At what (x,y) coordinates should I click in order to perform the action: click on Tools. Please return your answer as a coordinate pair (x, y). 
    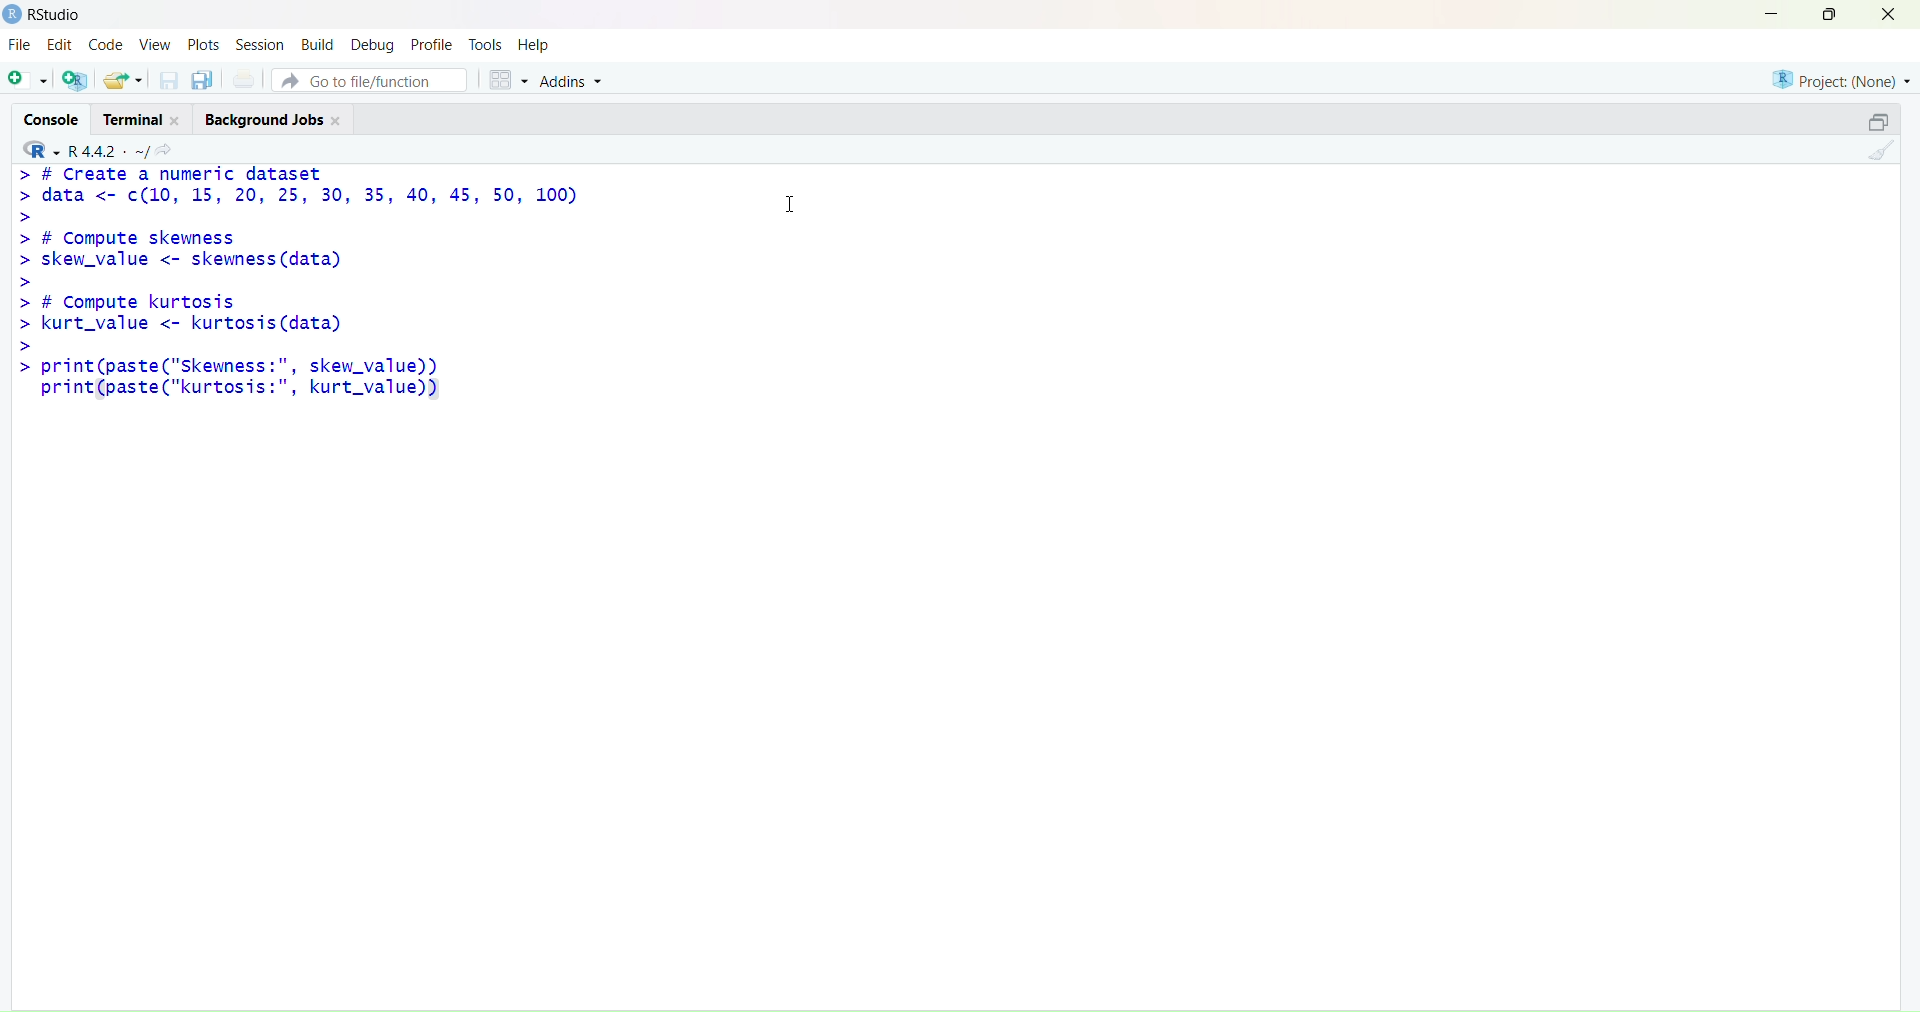
    Looking at the image, I should click on (486, 41).